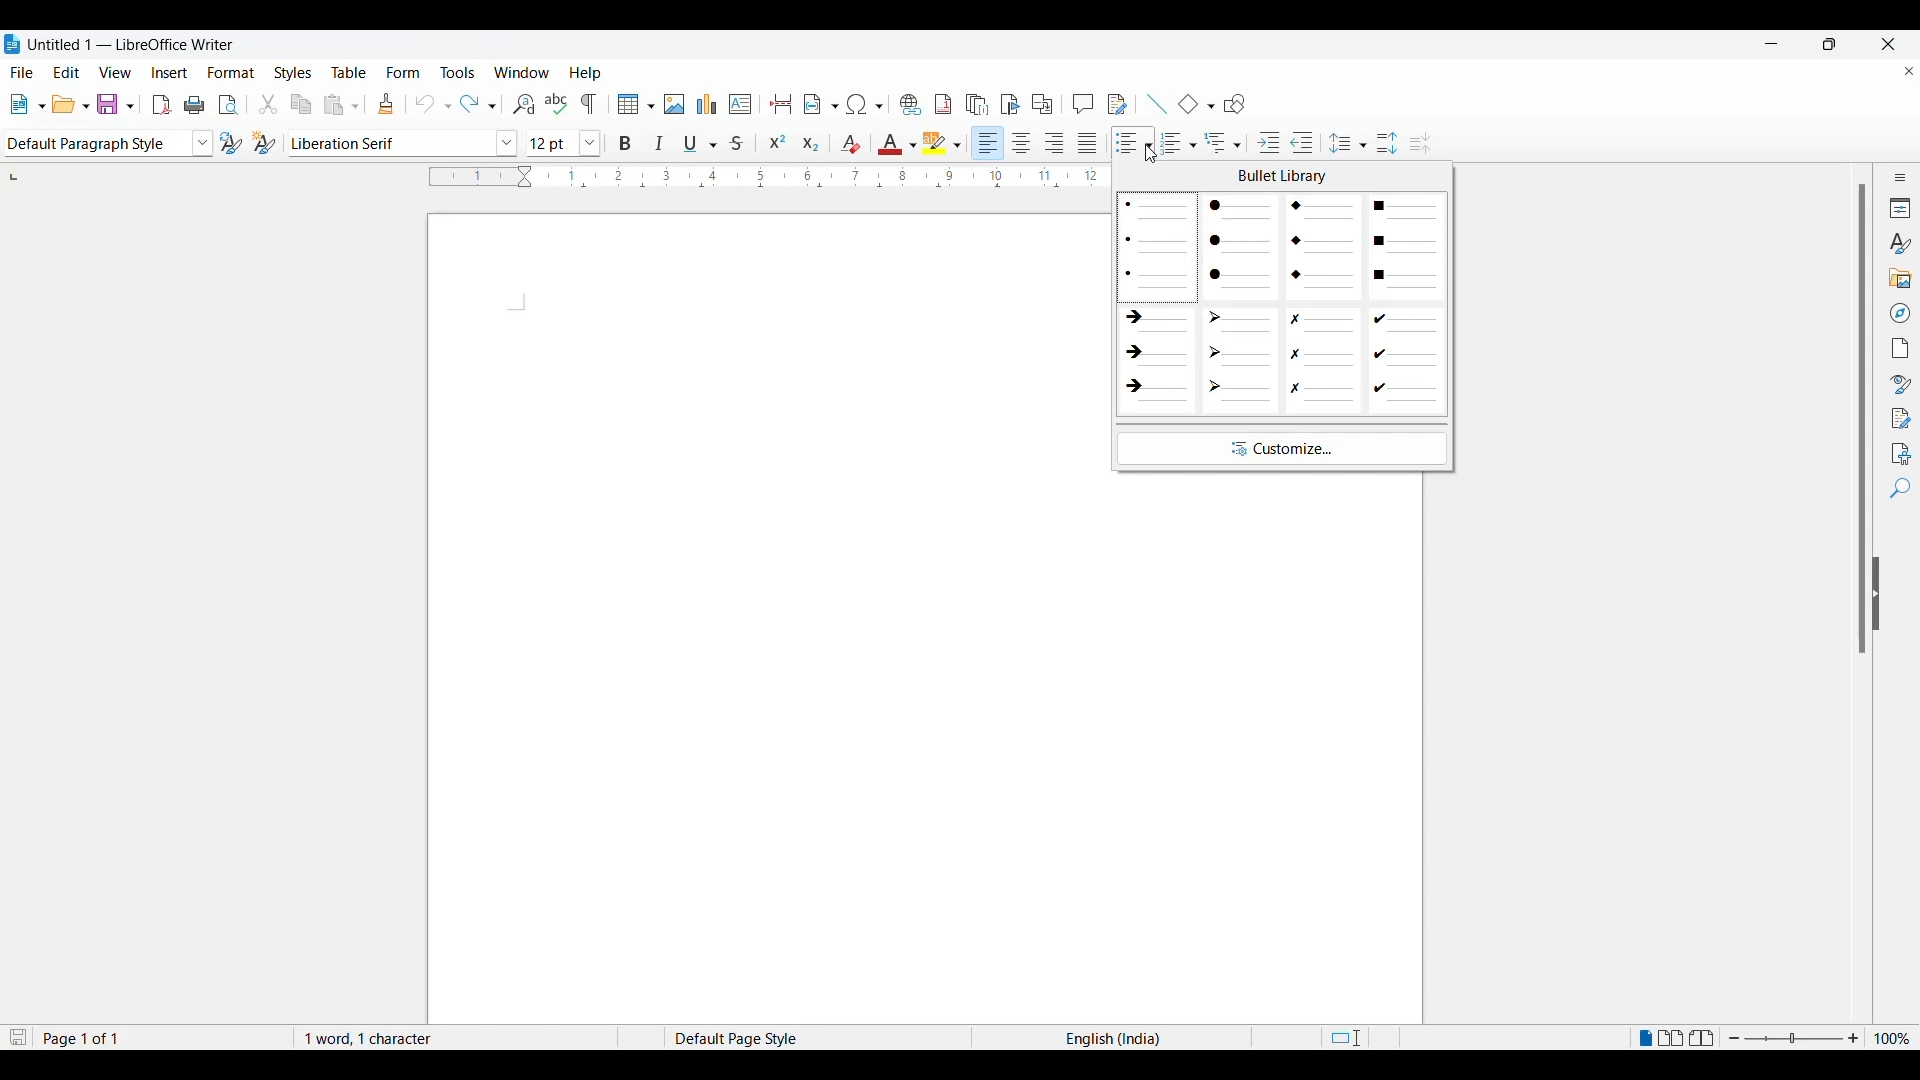 This screenshot has width=1920, height=1080. What do you see at coordinates (1323, 358) in the screenshot?
I see `Cross unordered bullets` at bounding box center [1323, 358].